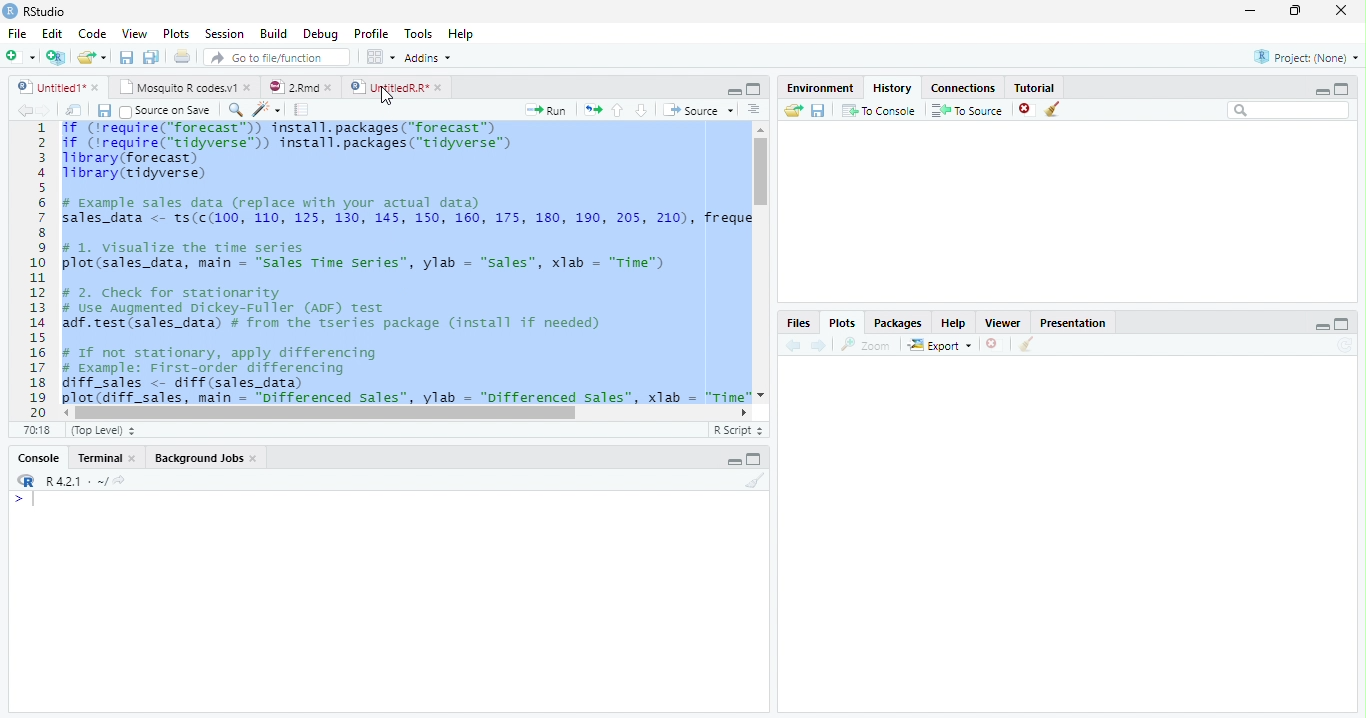  What do you see at coordinates (1034, 88) in the screenshot?
I see `Tutorial` at bounding box center [1034, 88].